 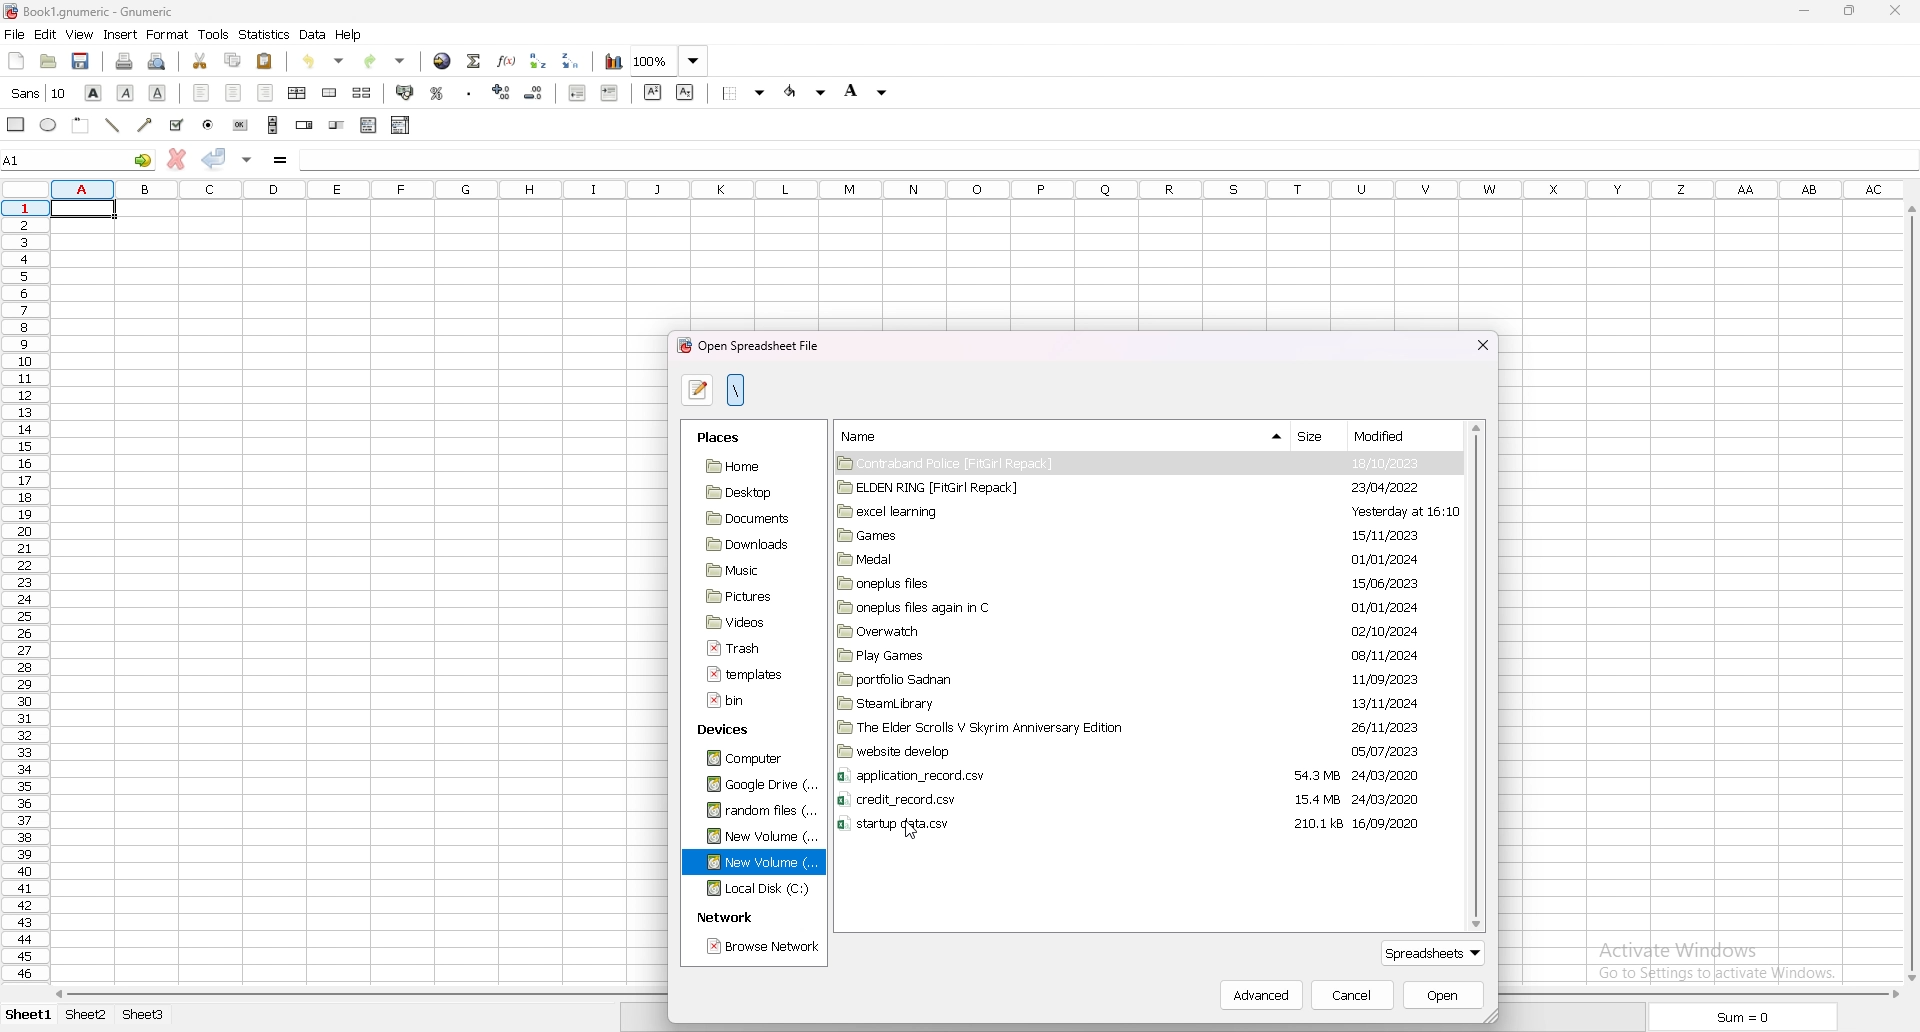 I want to click on Sheet 2, so click(x=87, y=1015).